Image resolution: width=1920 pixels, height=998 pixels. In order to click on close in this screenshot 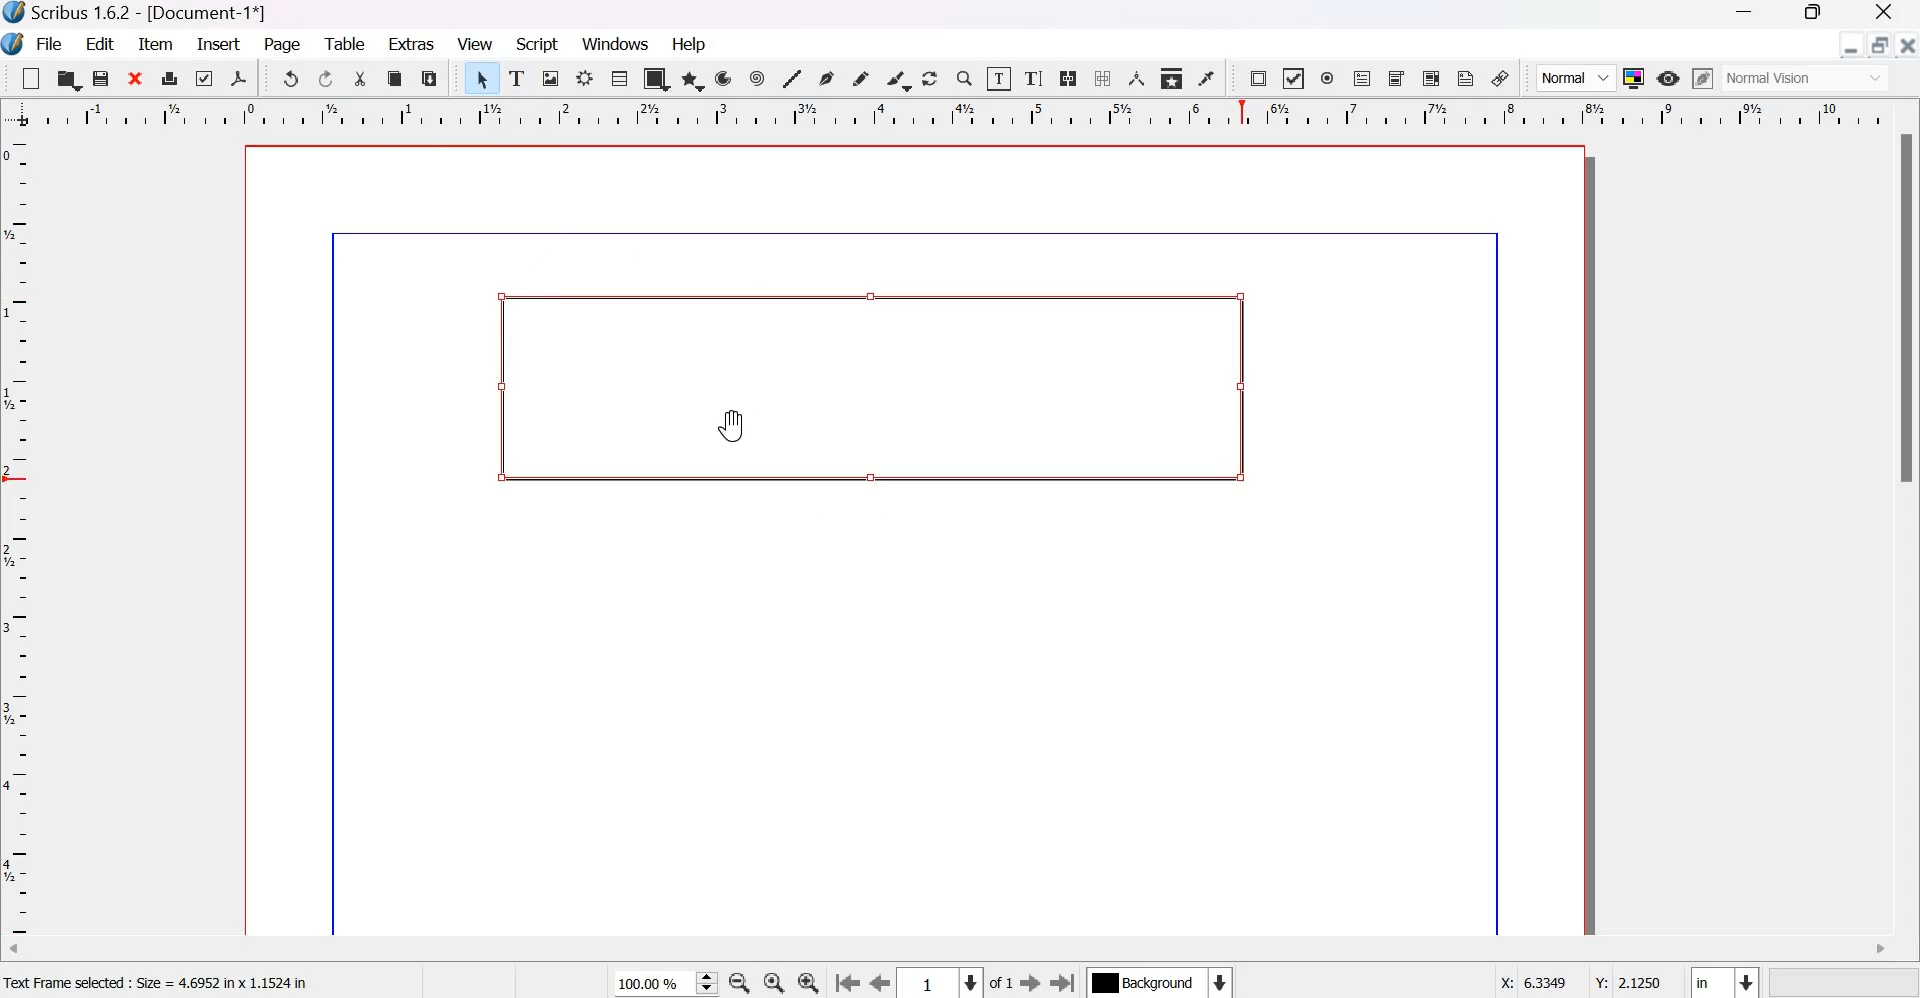, I will do `click(137, 77)`.